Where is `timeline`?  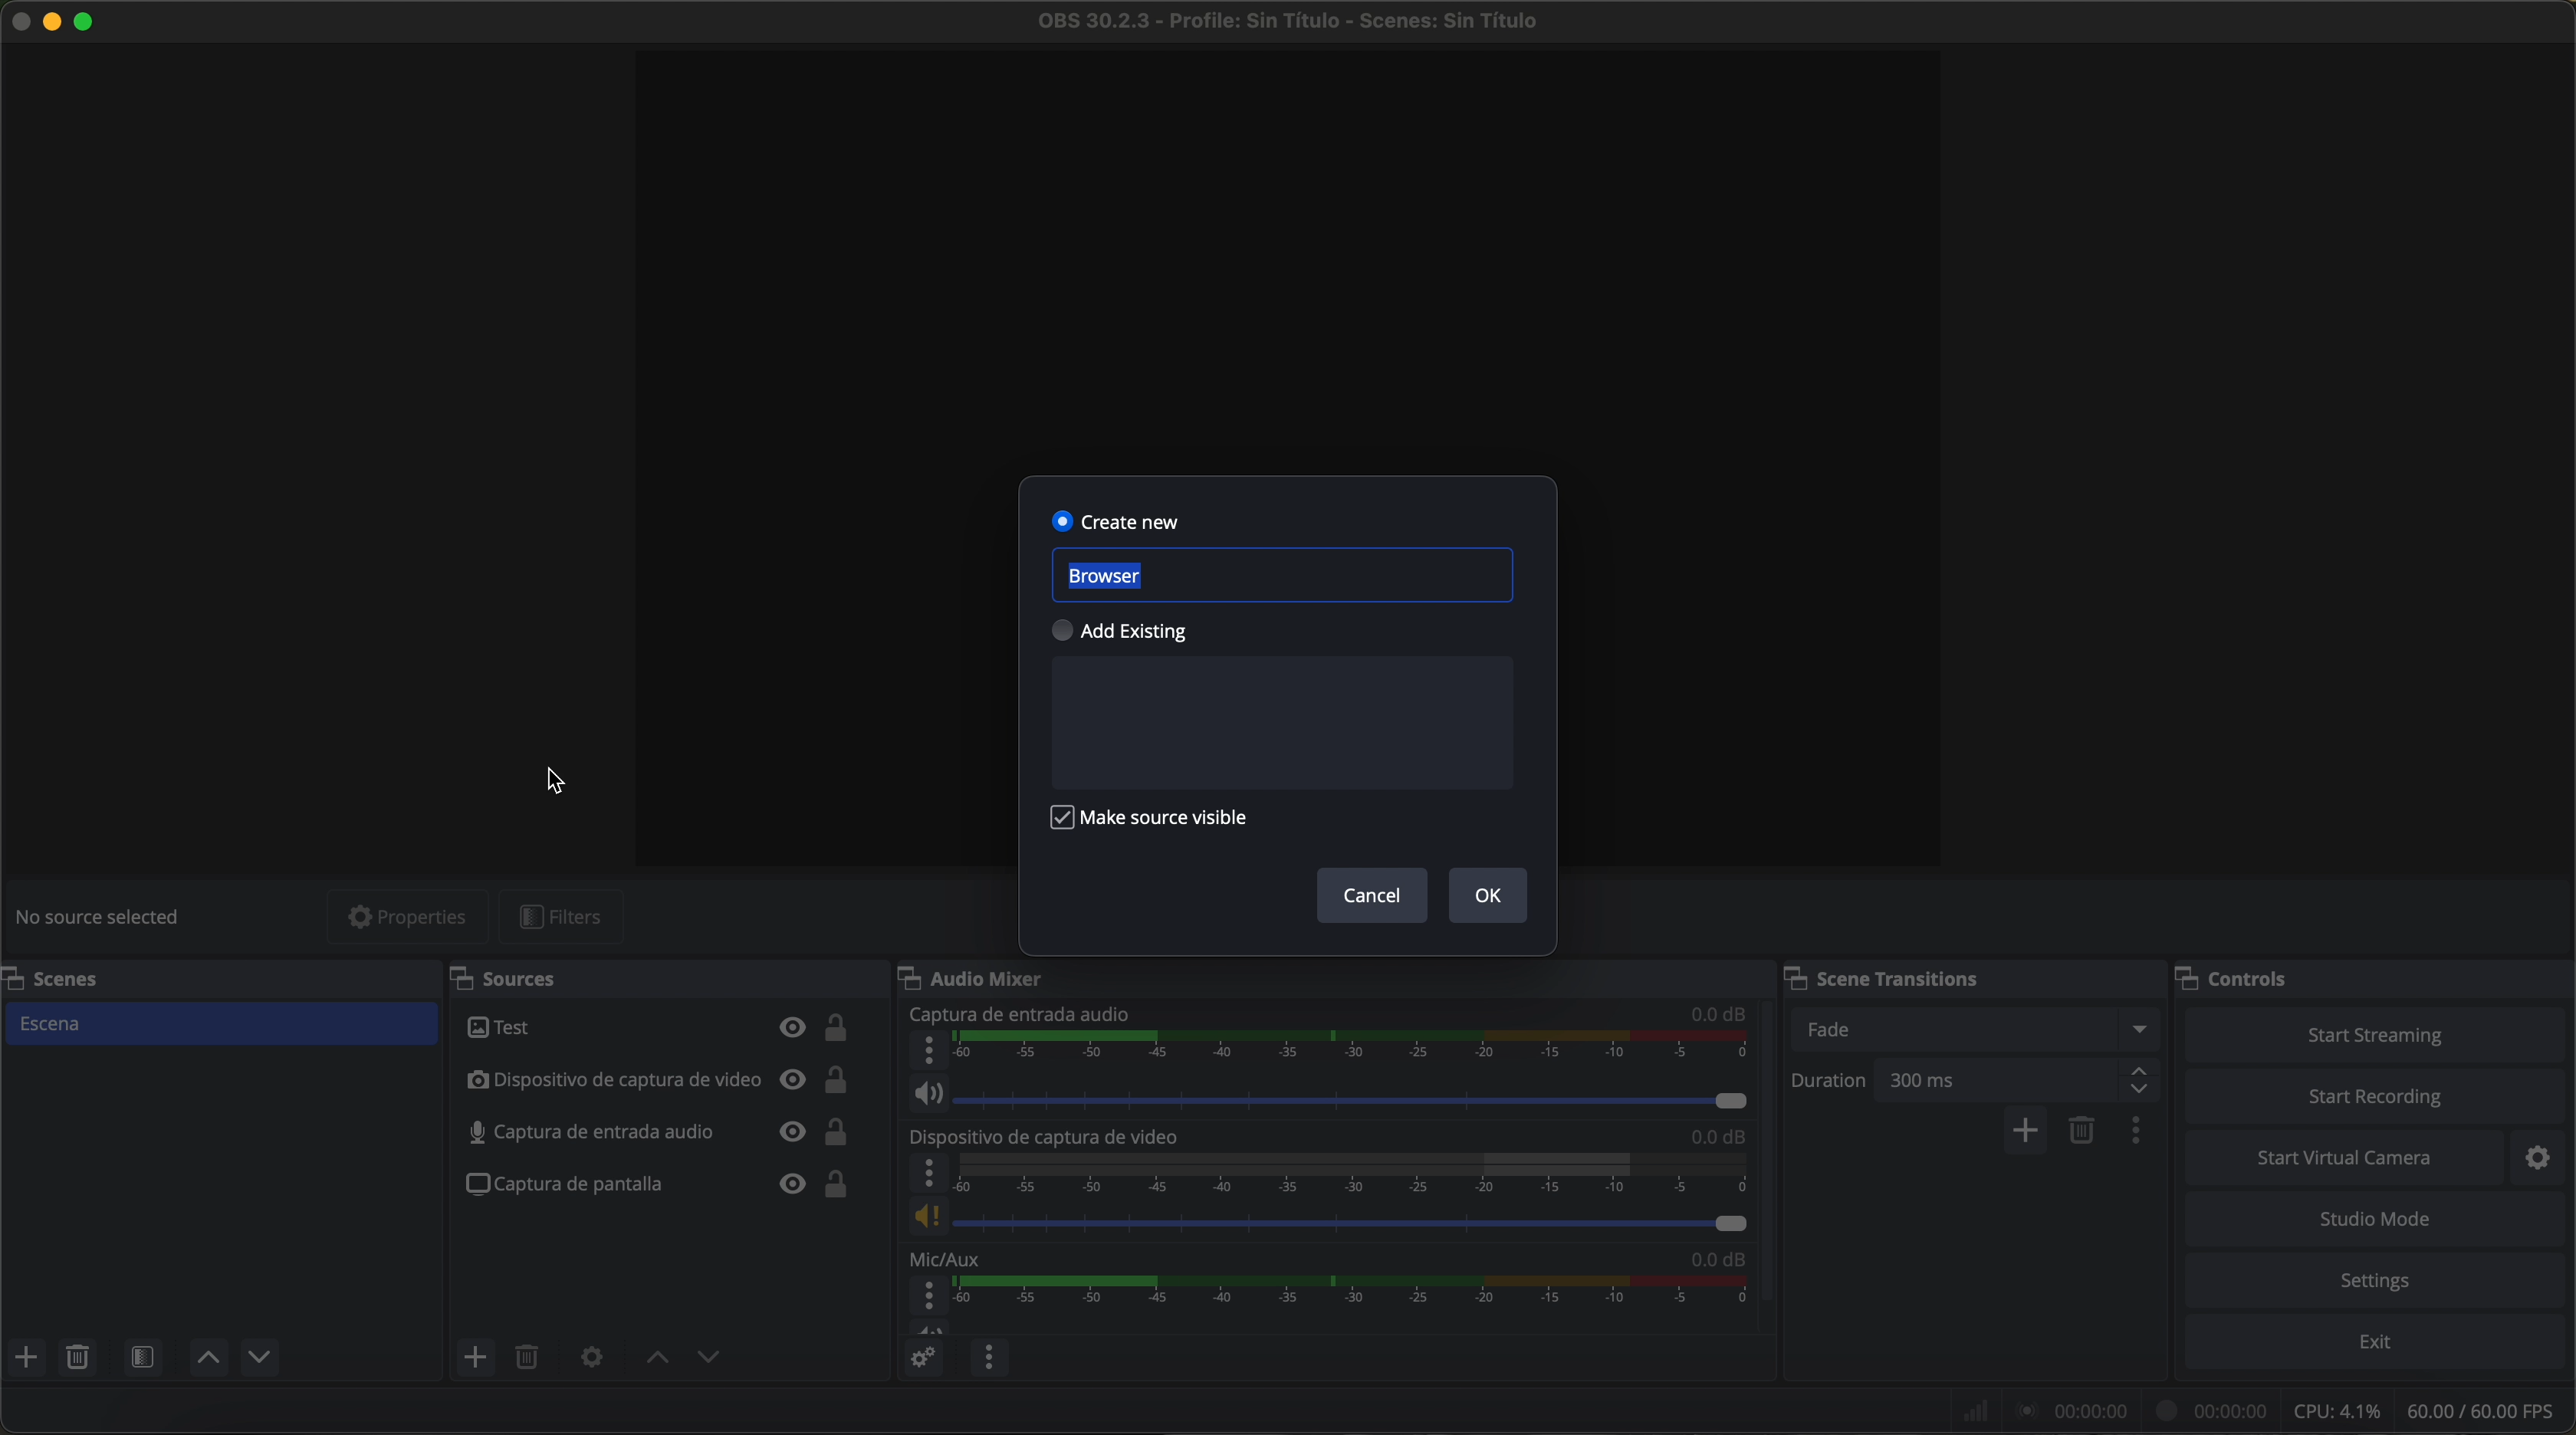 timeline is located at coordinates (1357, 1303).